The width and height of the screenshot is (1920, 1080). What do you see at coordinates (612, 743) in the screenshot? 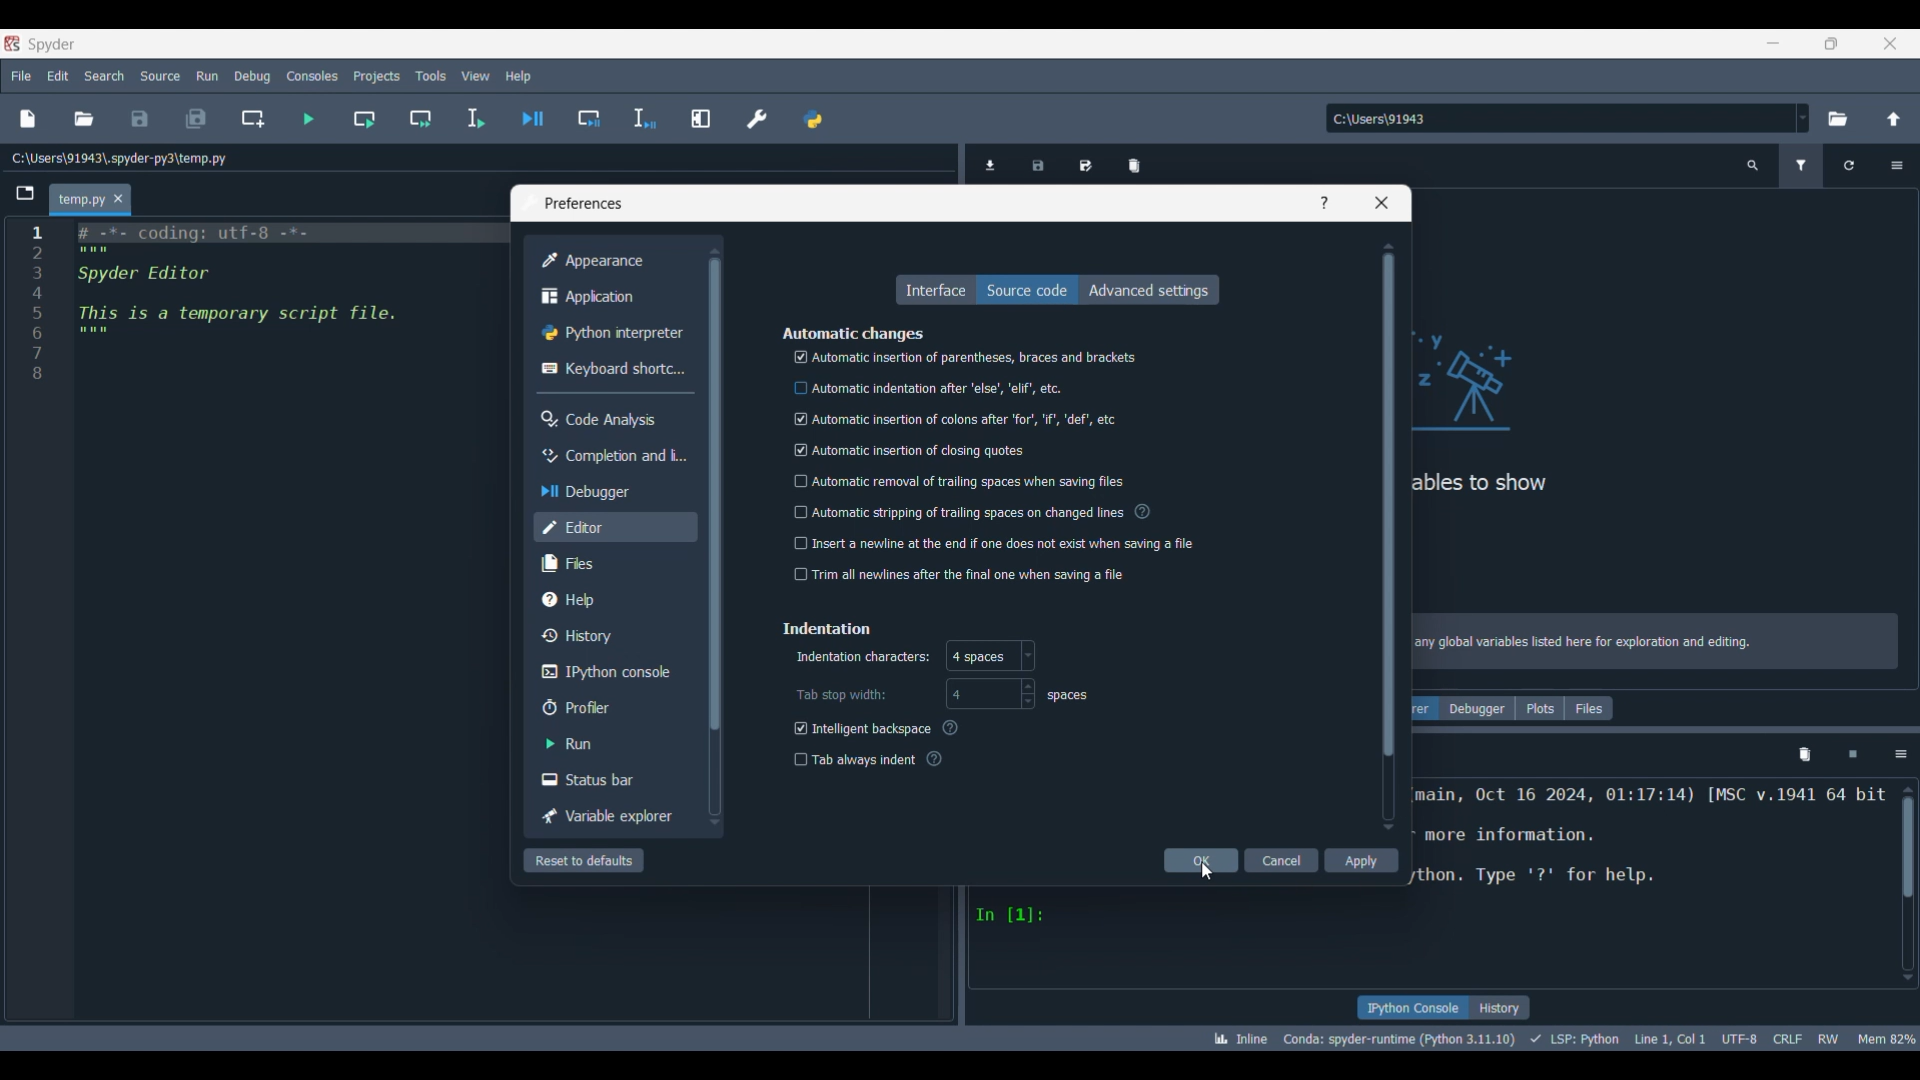
I see `Run` at bounding box center [612, 743].